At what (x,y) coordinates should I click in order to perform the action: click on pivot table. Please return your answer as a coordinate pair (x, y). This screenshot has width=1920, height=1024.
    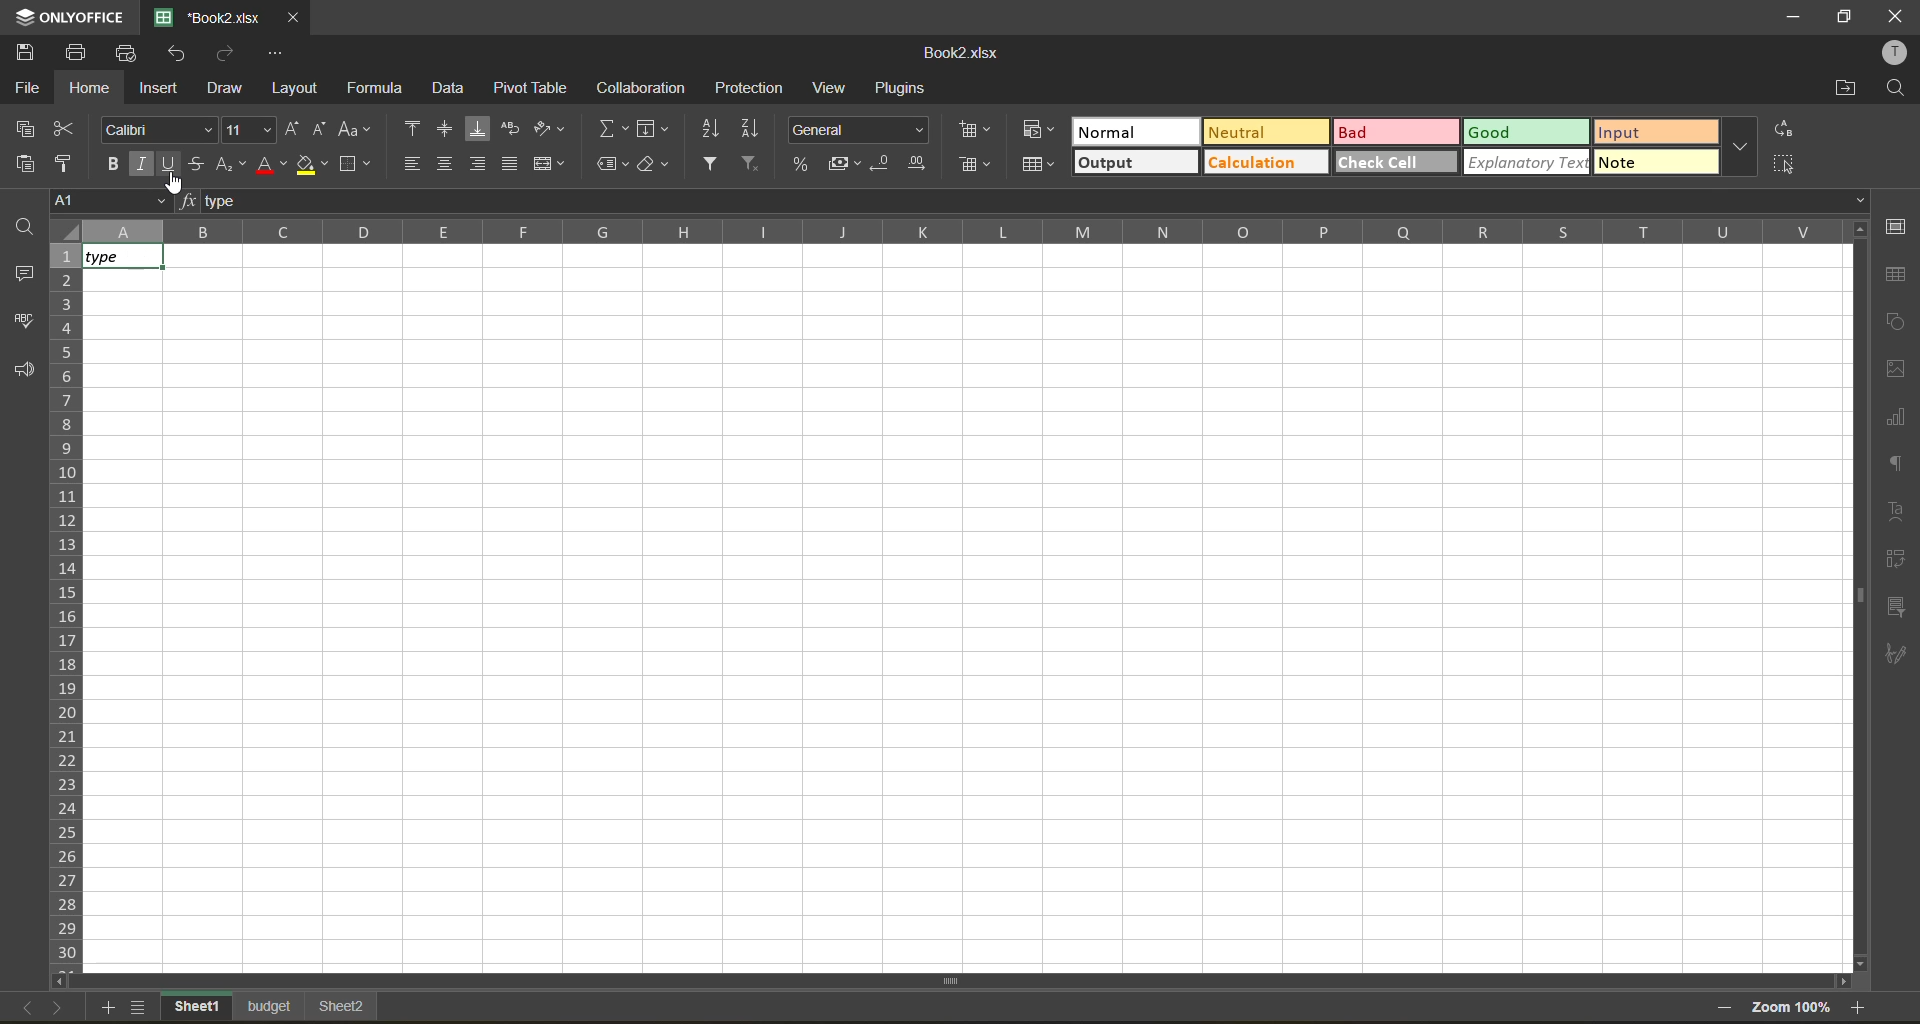
    Looking at the image, I should click on (1892, 559).